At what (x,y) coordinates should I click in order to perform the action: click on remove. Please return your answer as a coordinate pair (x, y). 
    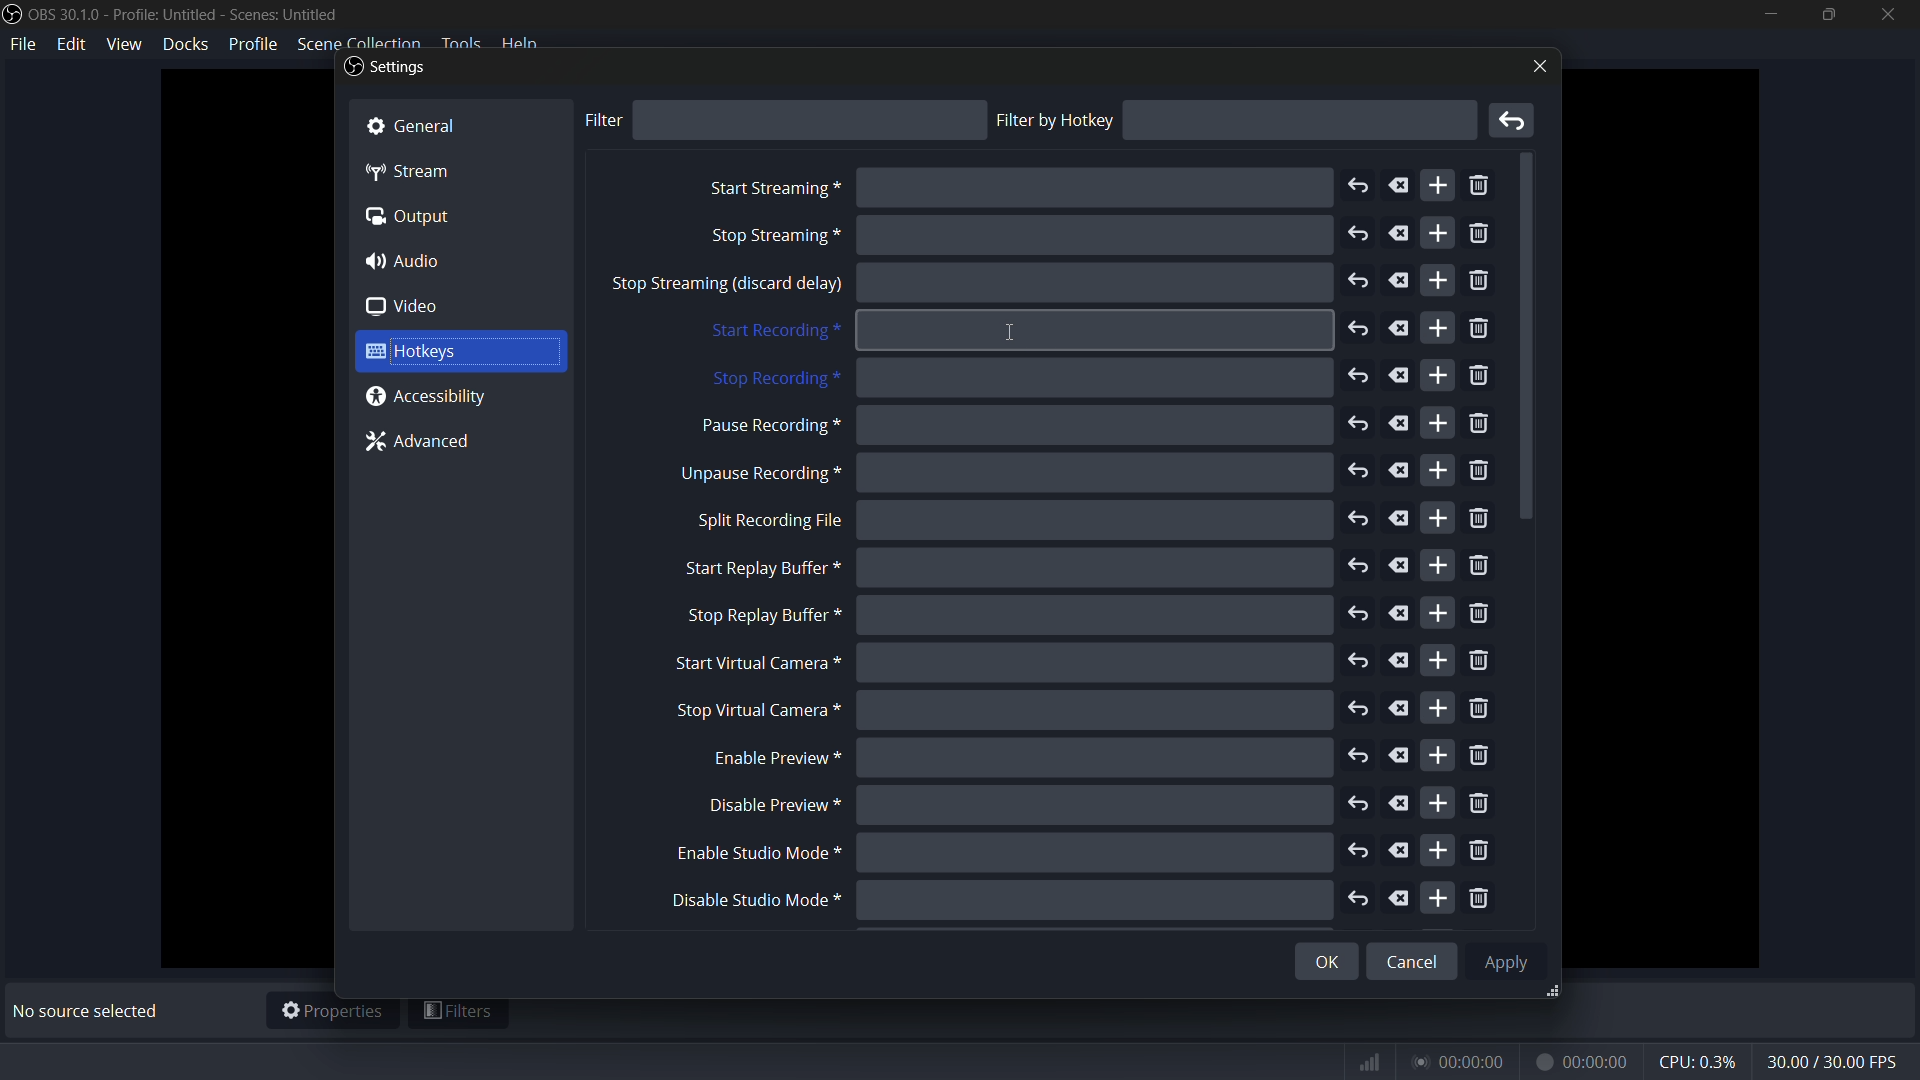
    Looking at the image, I should click on (1483, 520).